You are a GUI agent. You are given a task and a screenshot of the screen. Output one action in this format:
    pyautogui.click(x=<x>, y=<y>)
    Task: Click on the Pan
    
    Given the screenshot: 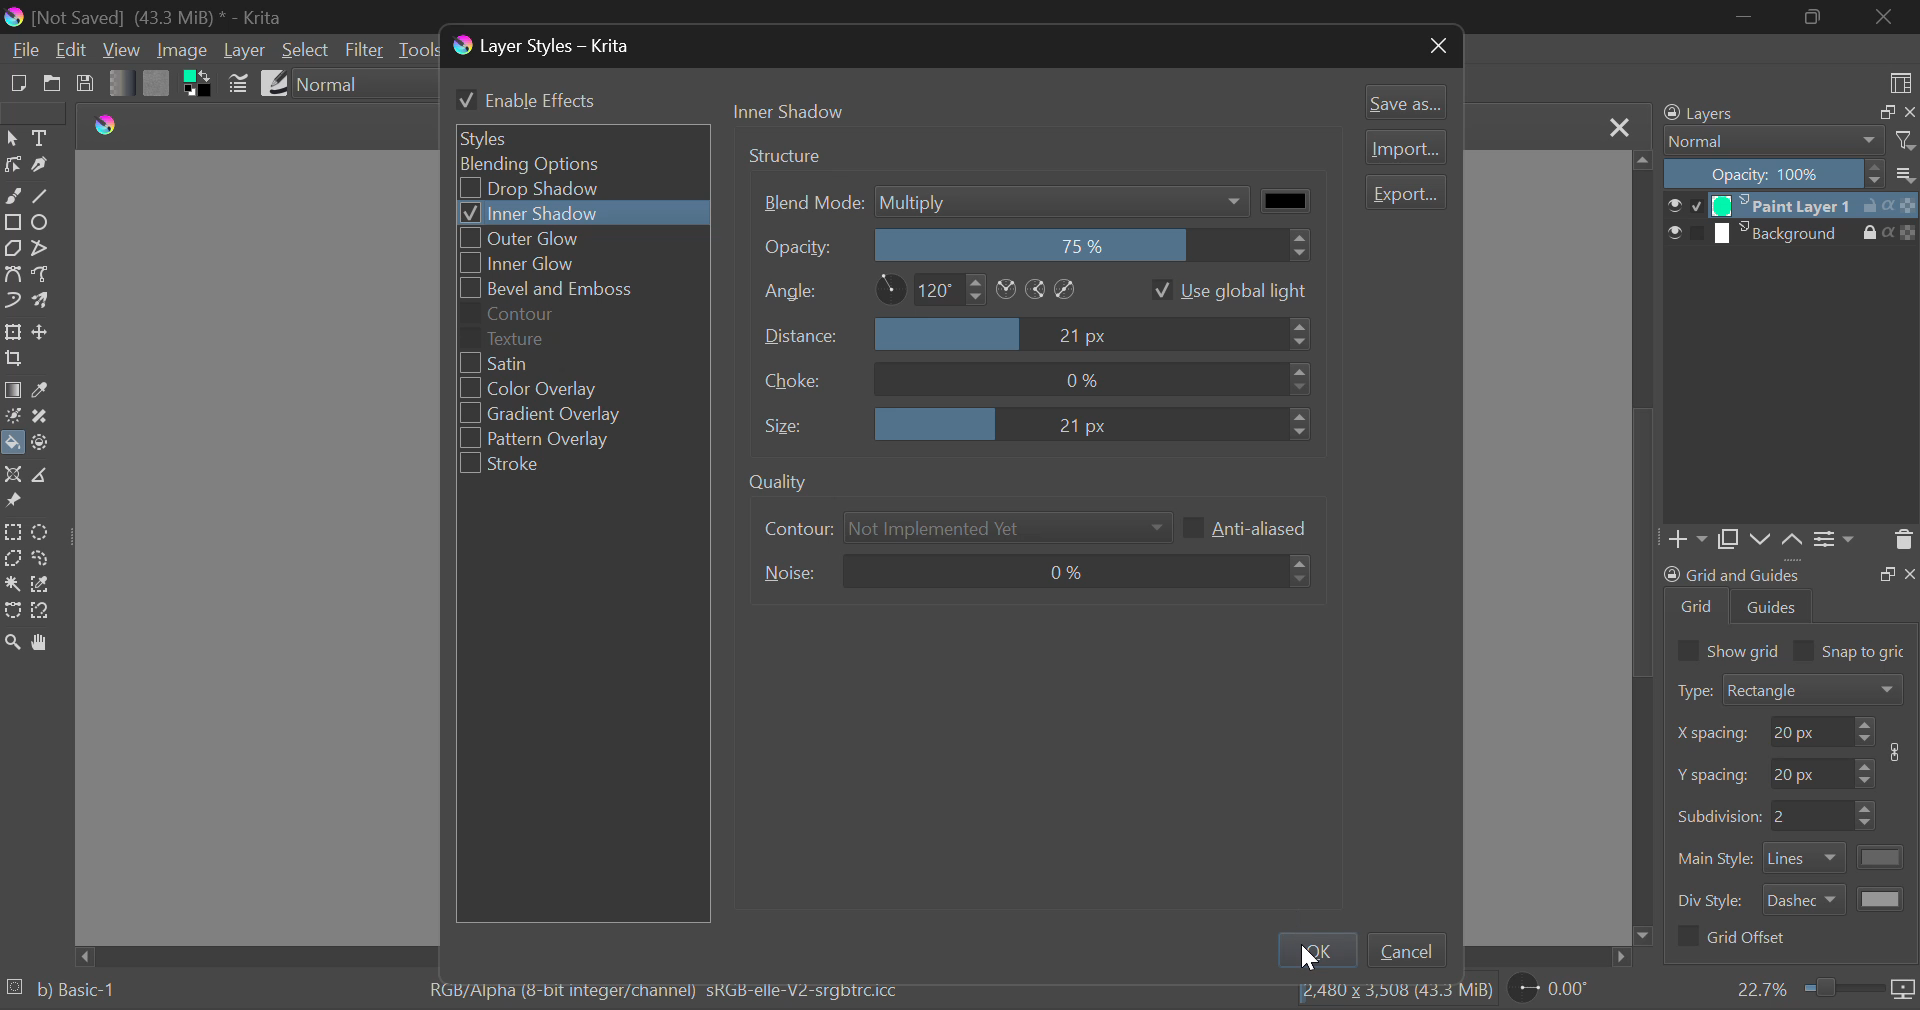 What is the action you would take?
    pyautogui.click(x=42, y=643)
    